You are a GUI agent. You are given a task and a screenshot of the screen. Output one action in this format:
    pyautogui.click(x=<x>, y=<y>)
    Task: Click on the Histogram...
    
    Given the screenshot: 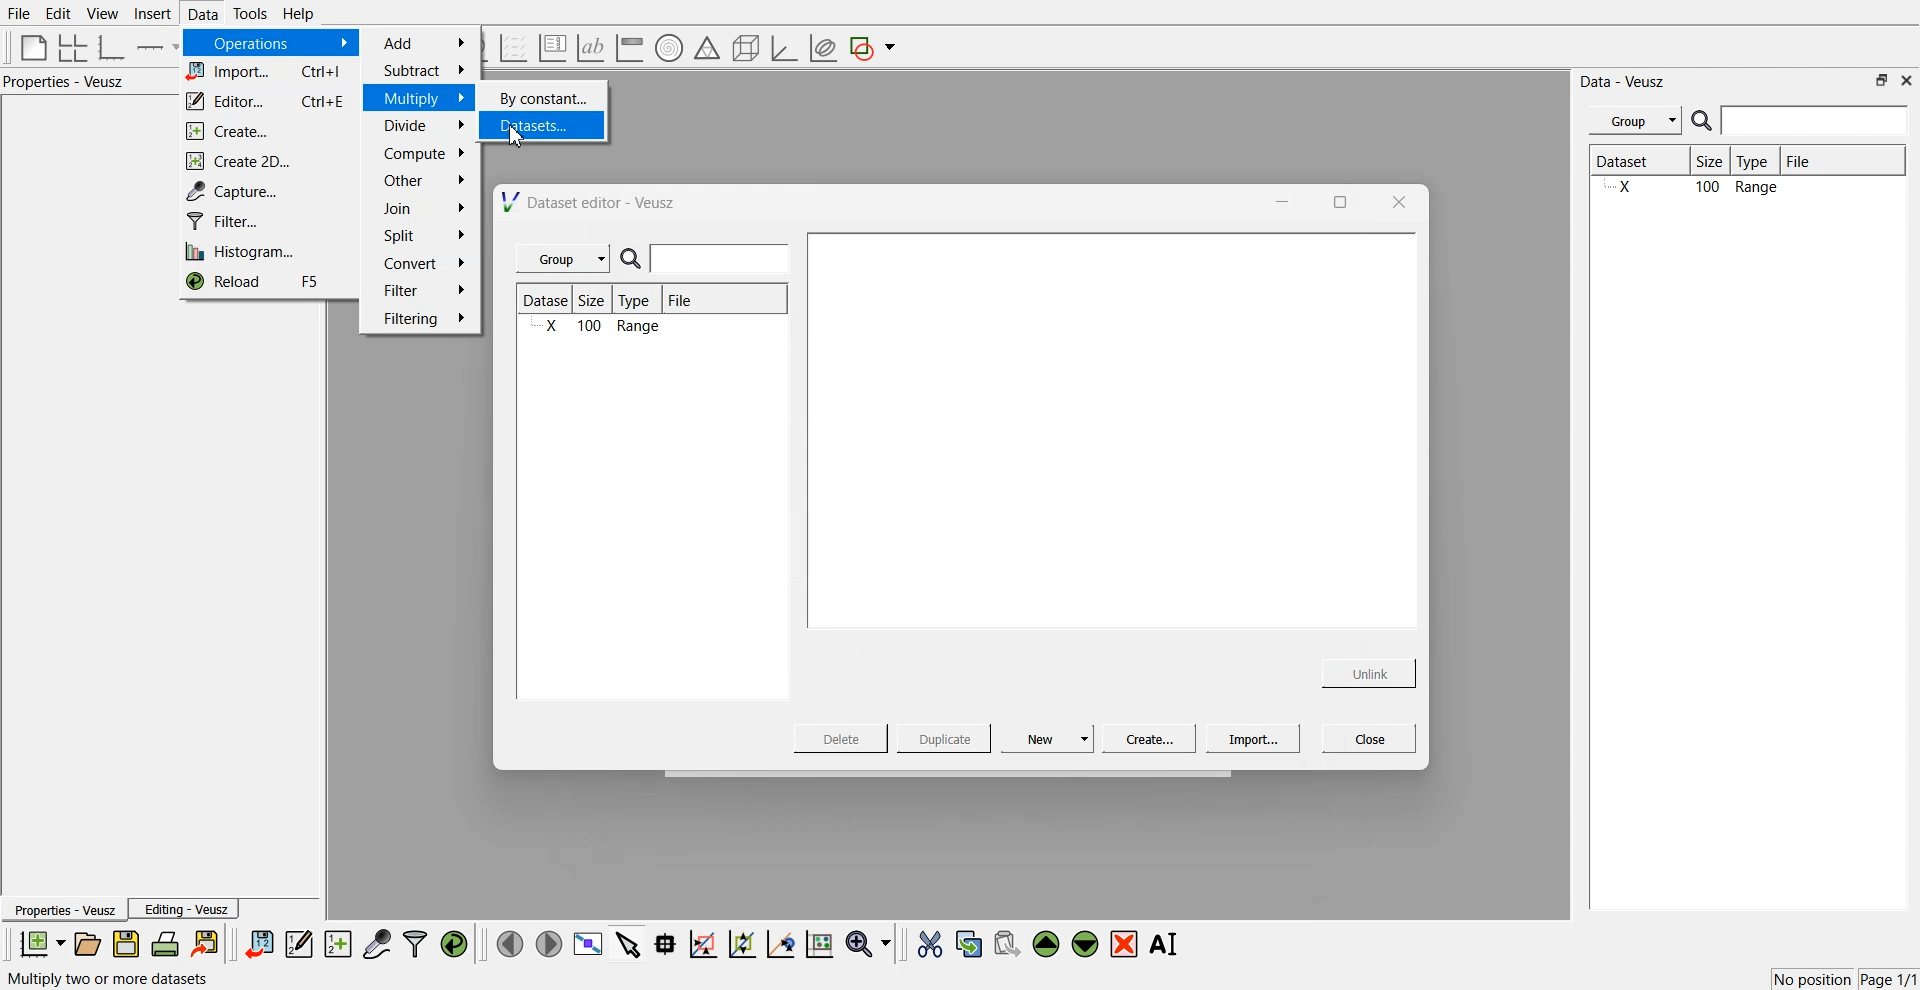 What is the action you would take?
    pyautogui.click(x=262, y=253)
    